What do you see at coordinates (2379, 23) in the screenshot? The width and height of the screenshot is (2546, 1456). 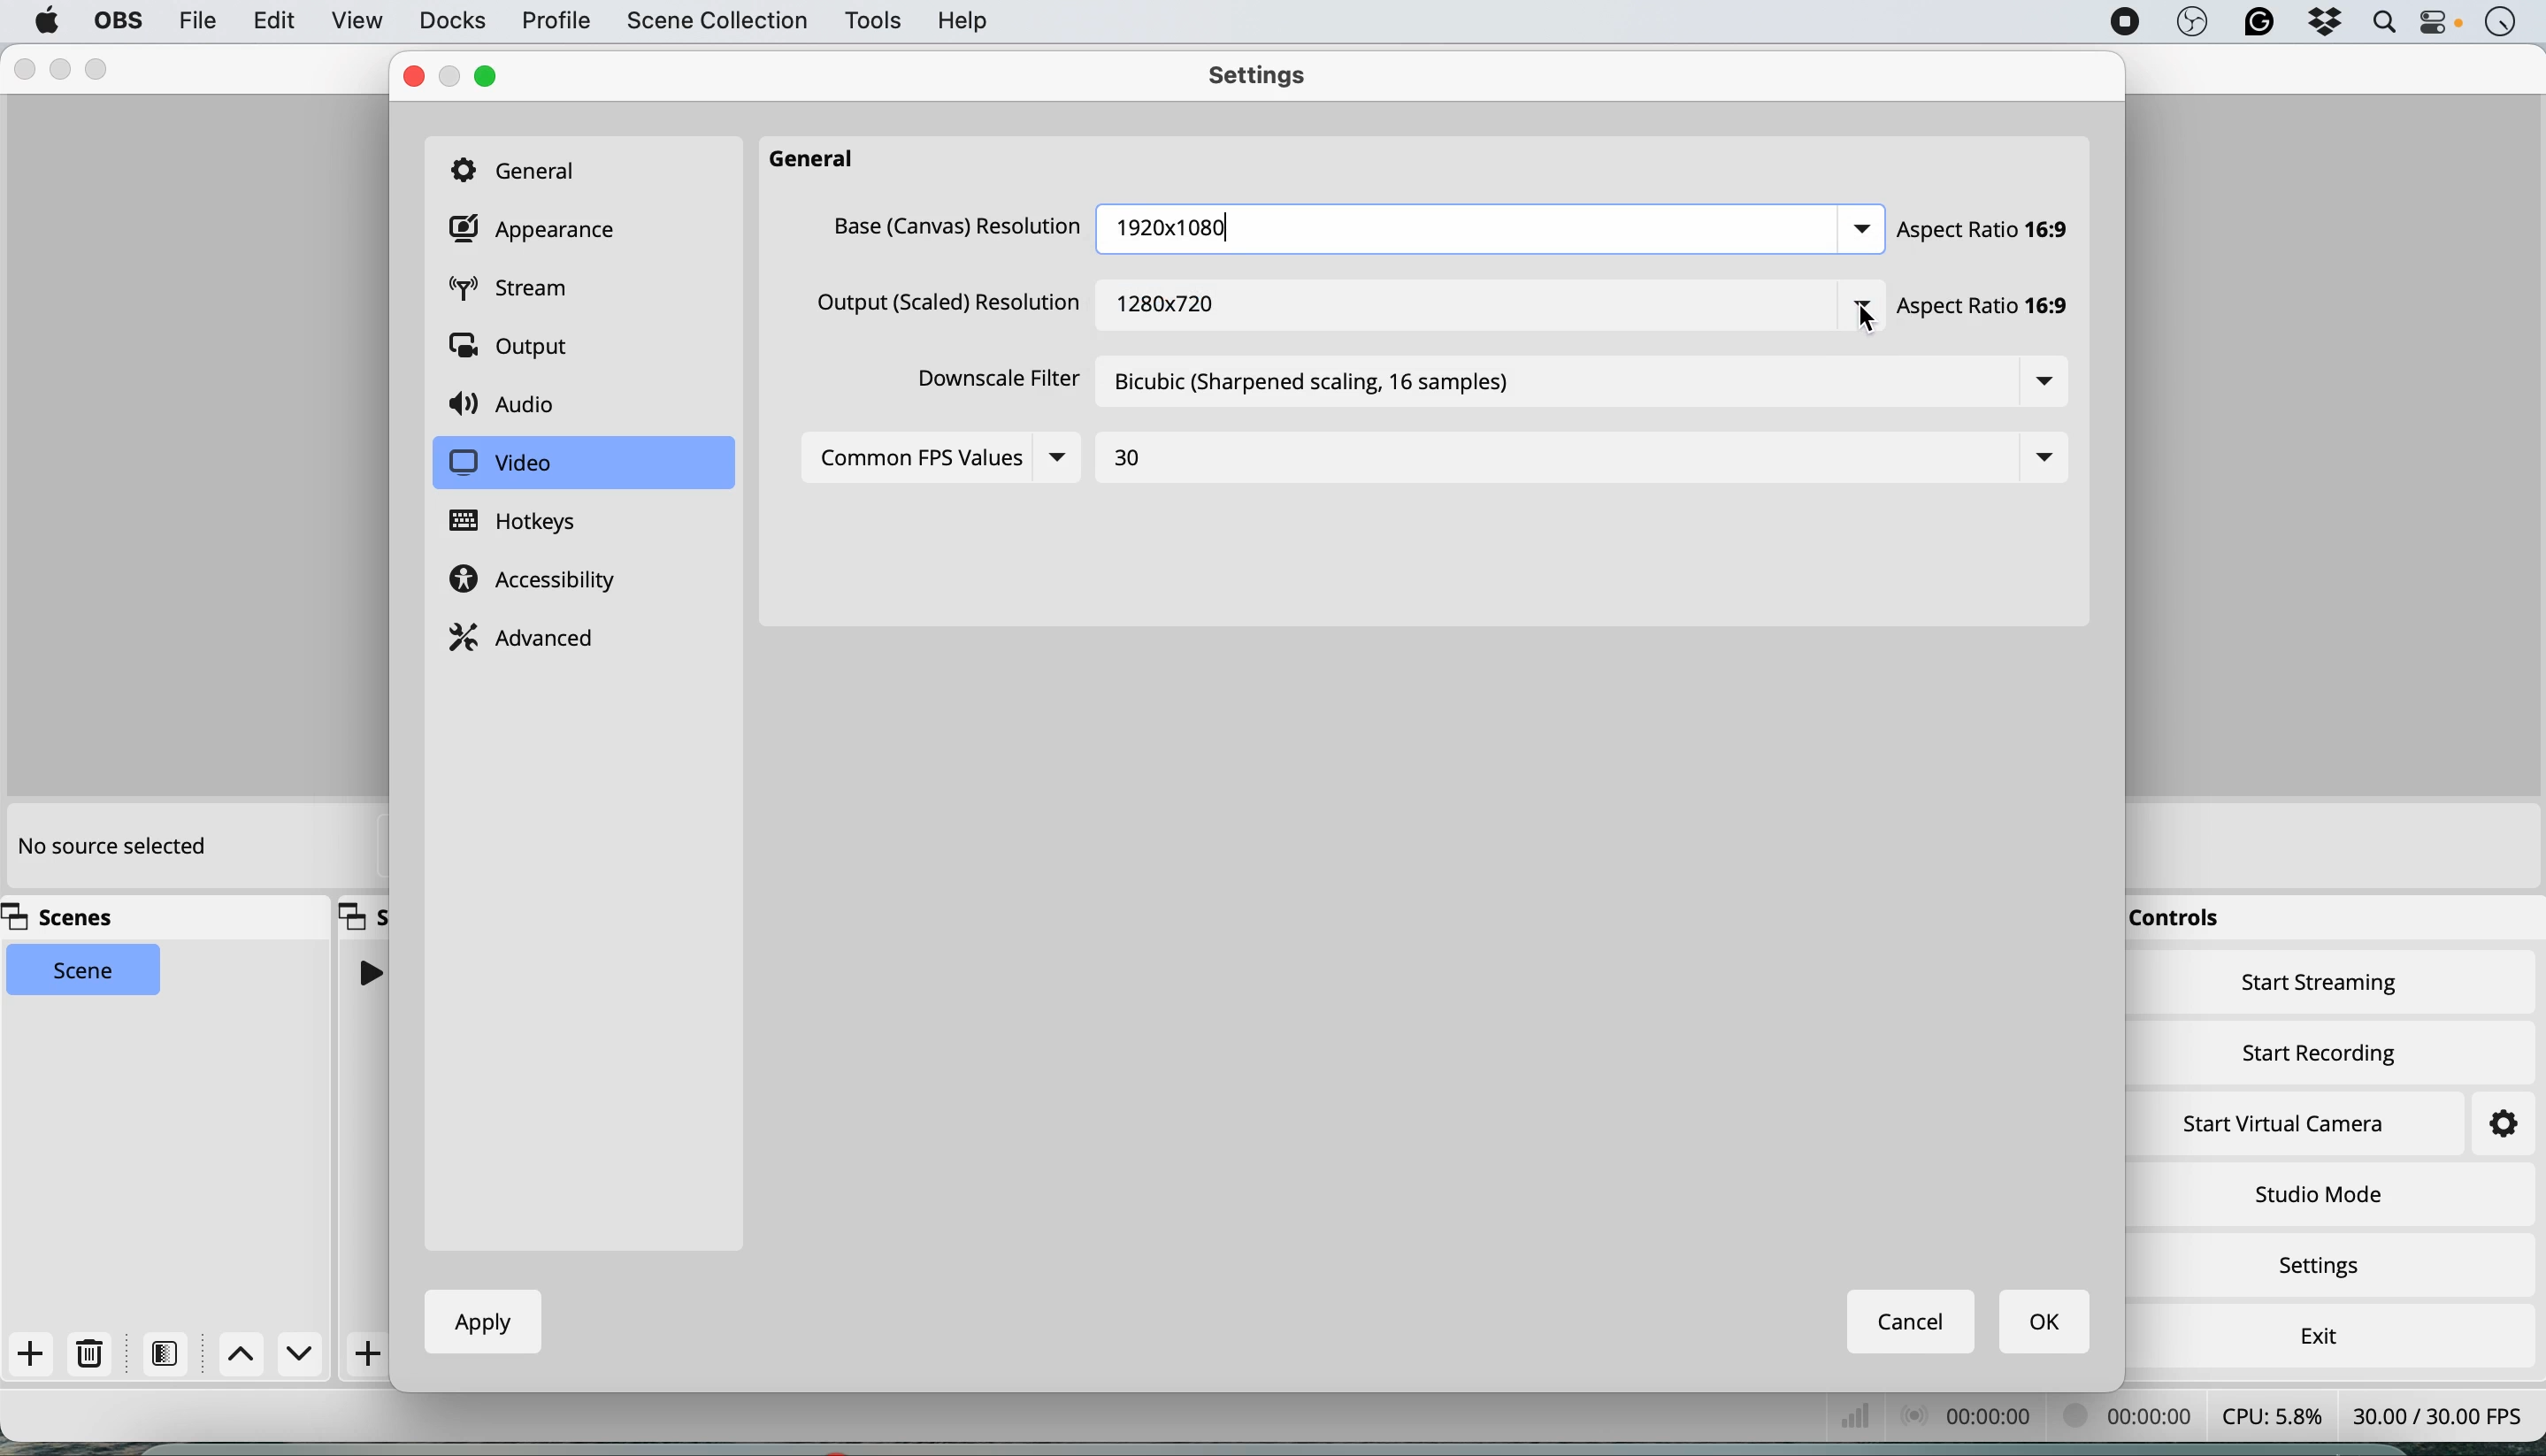 I see `spotlight search` at bounding box center [2379, 23].